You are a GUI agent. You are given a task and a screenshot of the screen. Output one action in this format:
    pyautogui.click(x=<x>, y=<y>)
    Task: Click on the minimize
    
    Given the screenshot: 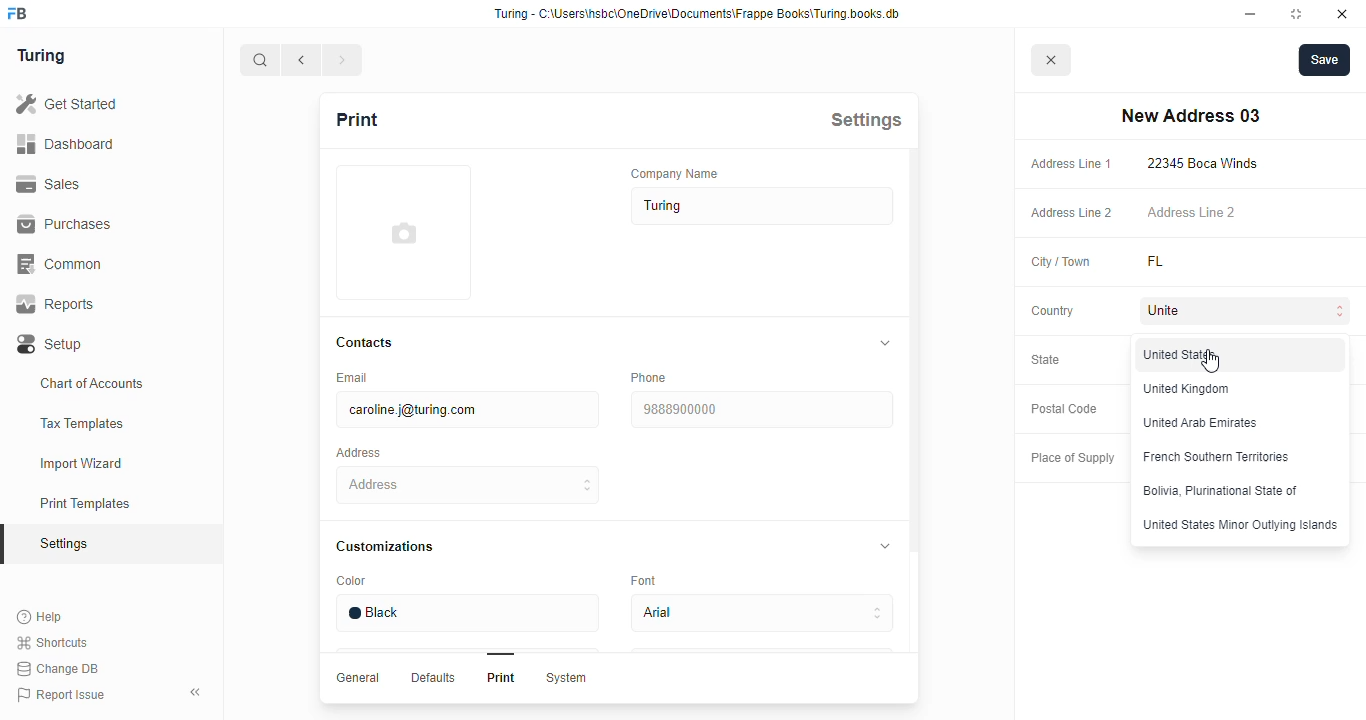 What is the action you would take?
    pyautogui.click(x=1251, y=14)
    